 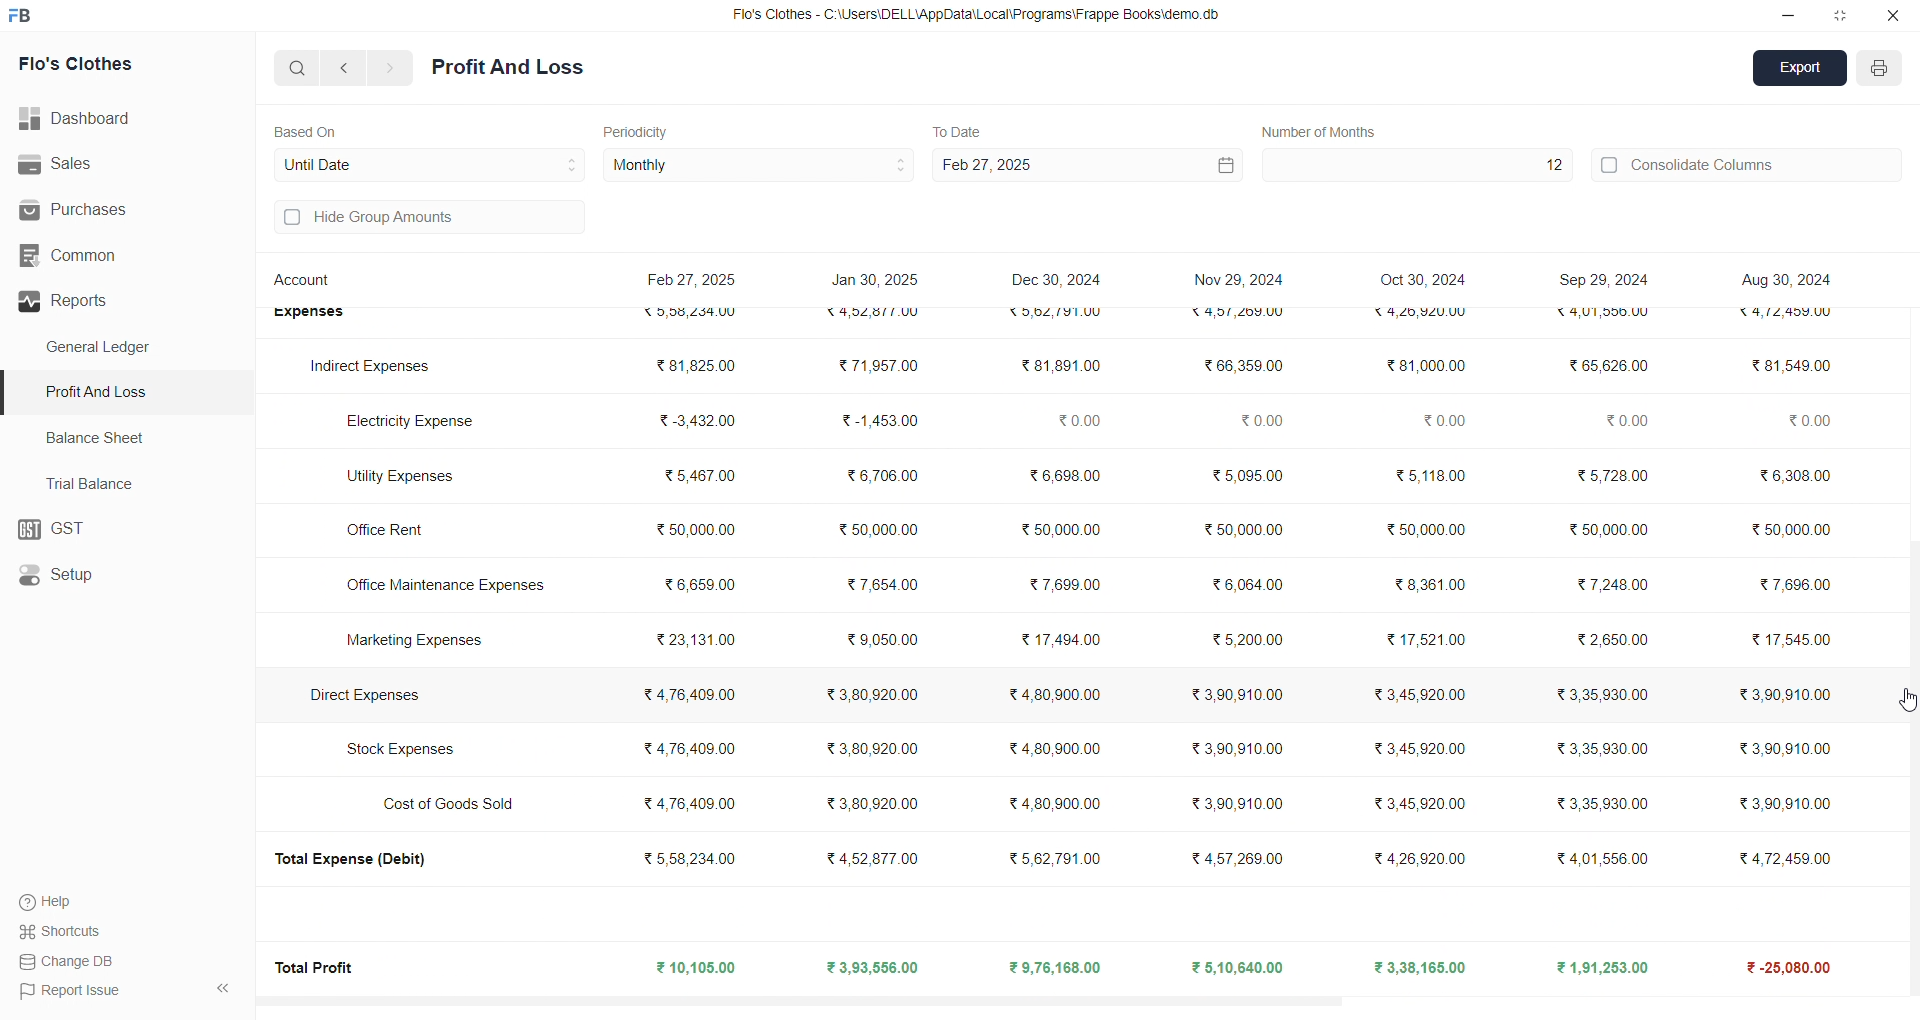 I want to click on ₹3,35,930.00, so click(x=1597, y=805).